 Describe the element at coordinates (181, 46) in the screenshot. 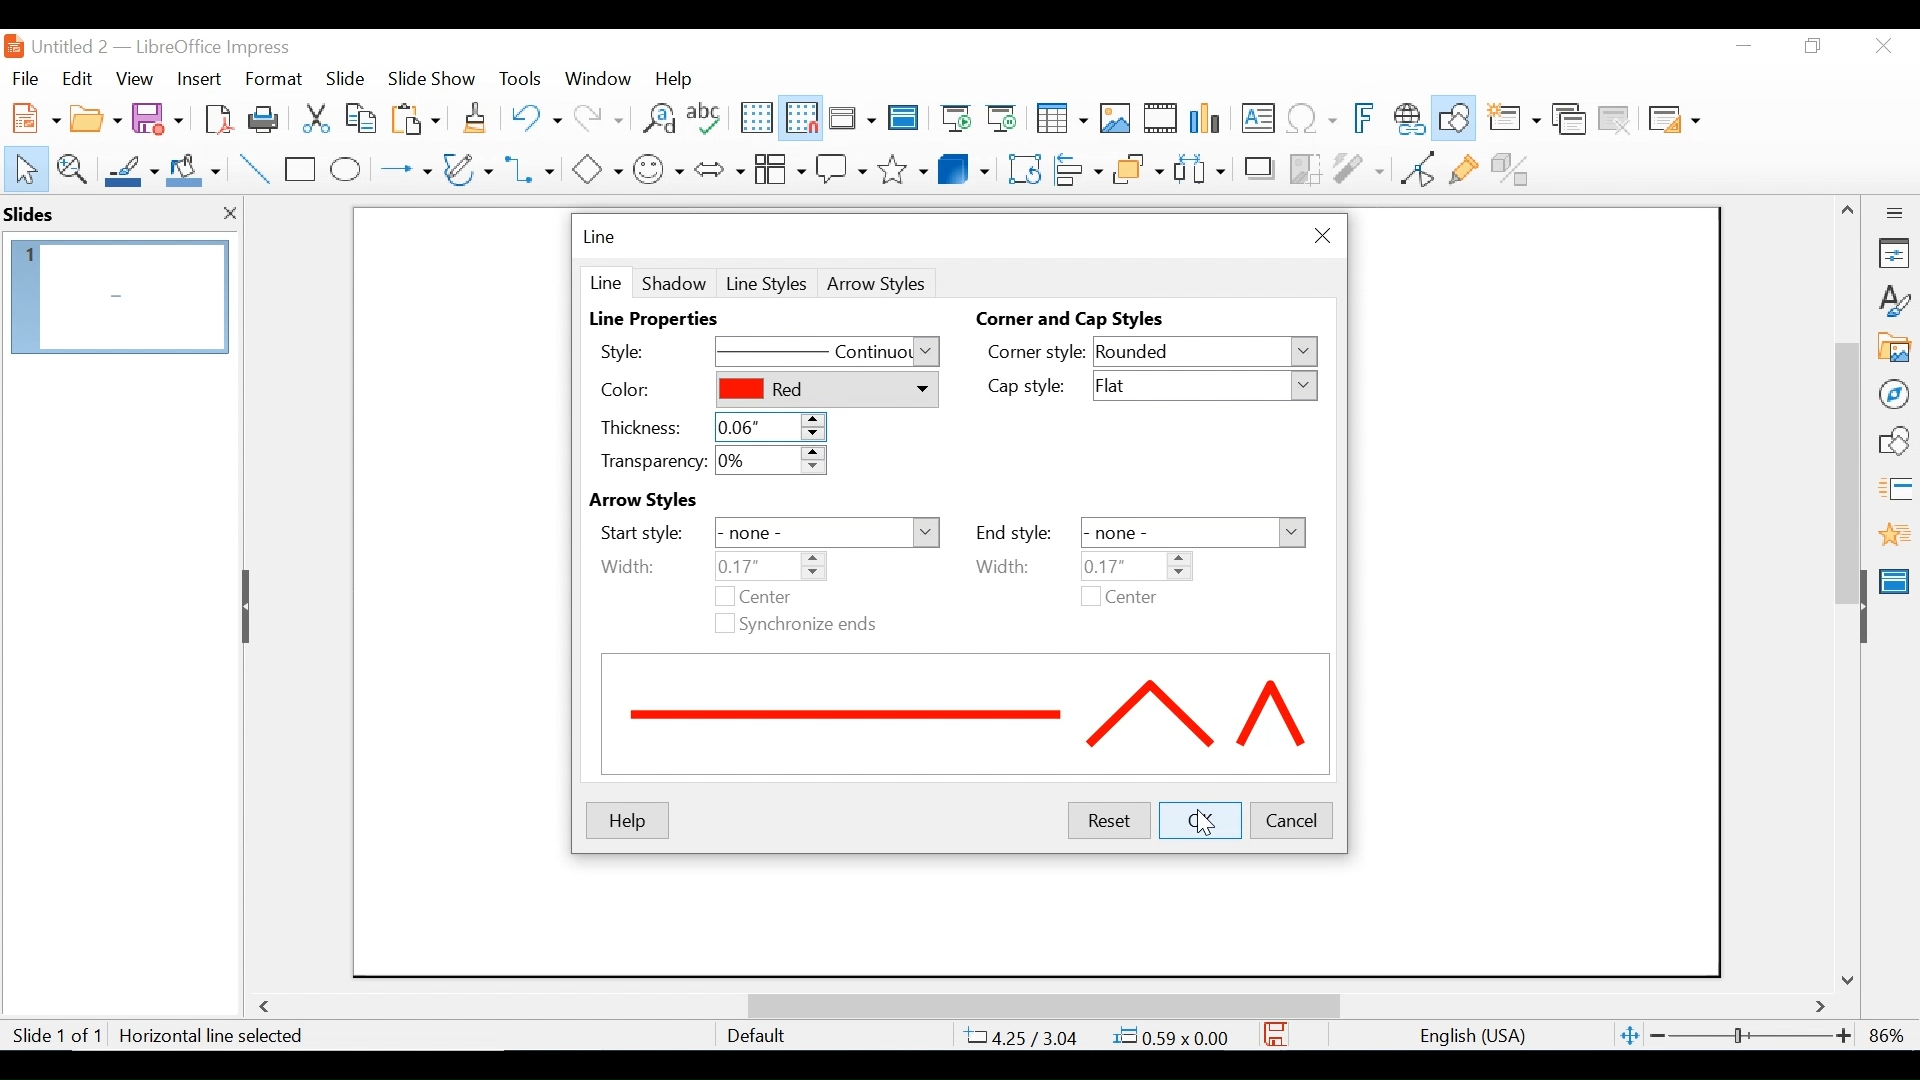

I see `Untitled 2 - LibreOffice Impress` at that location.